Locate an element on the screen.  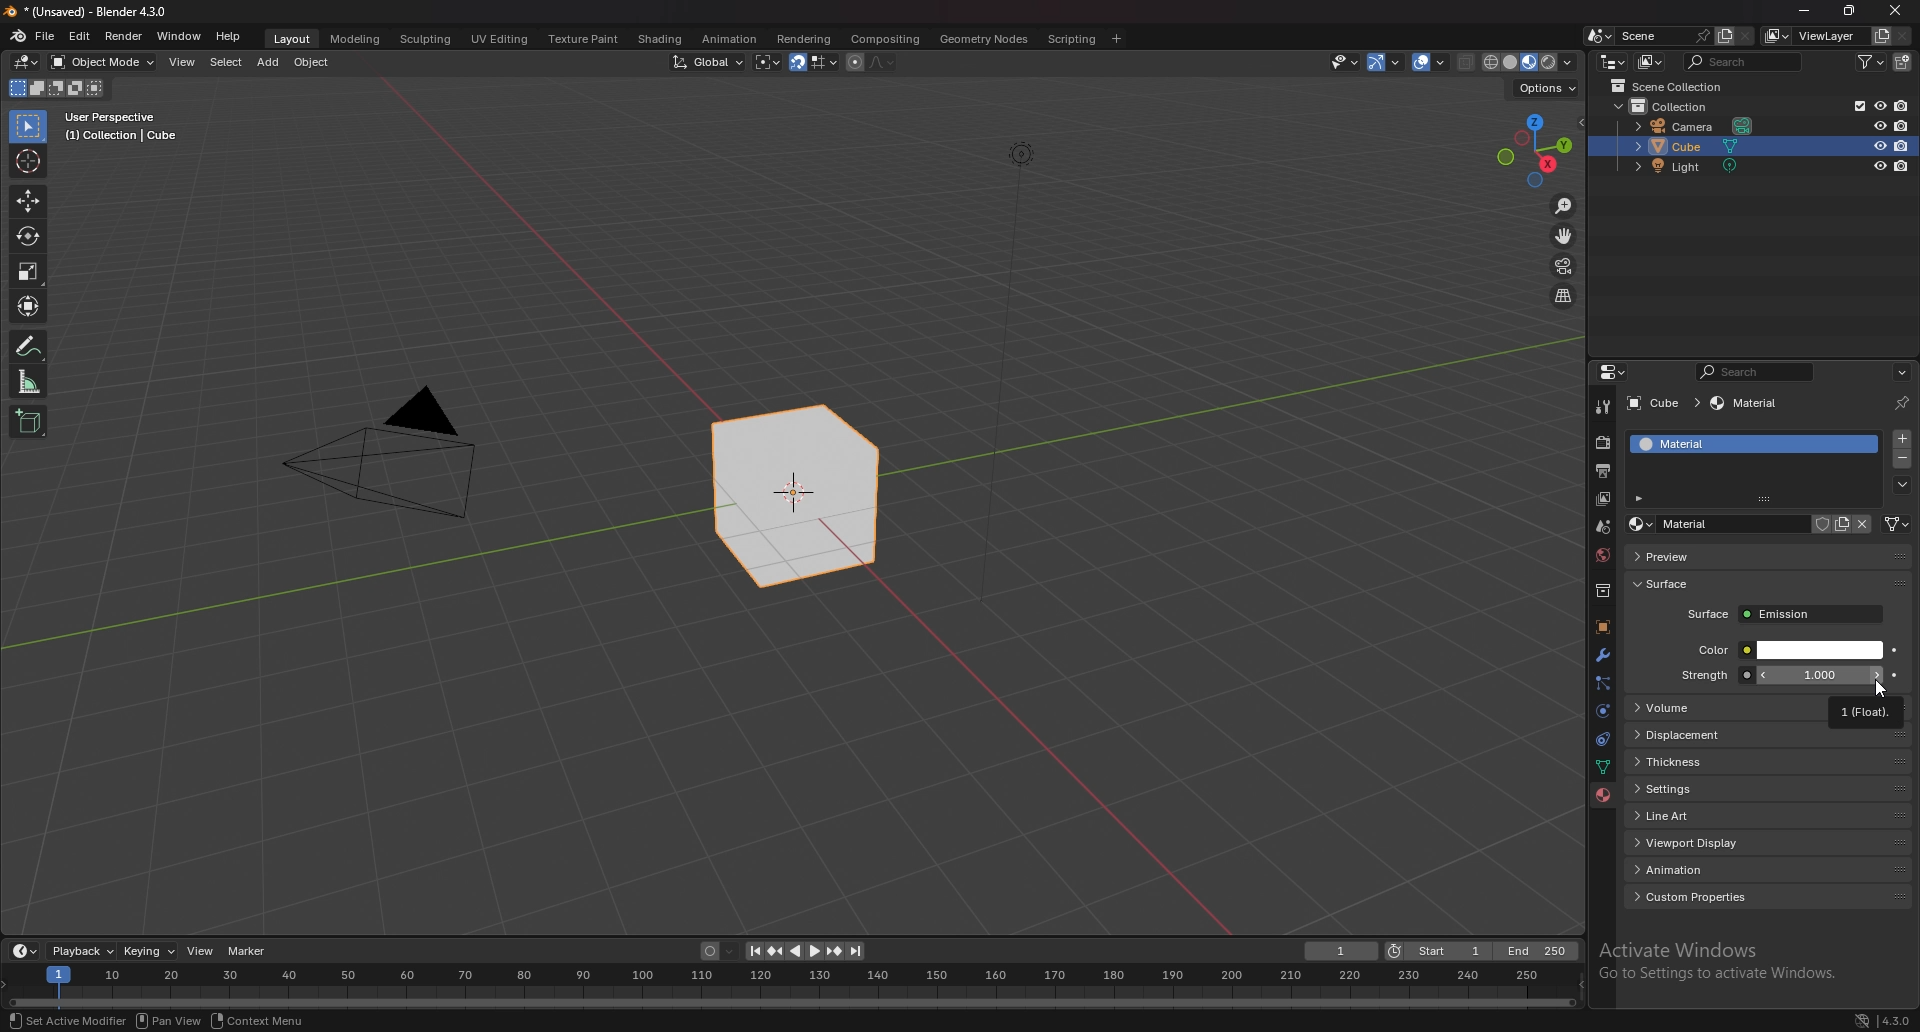
layout is located at coordinates (289, 36).